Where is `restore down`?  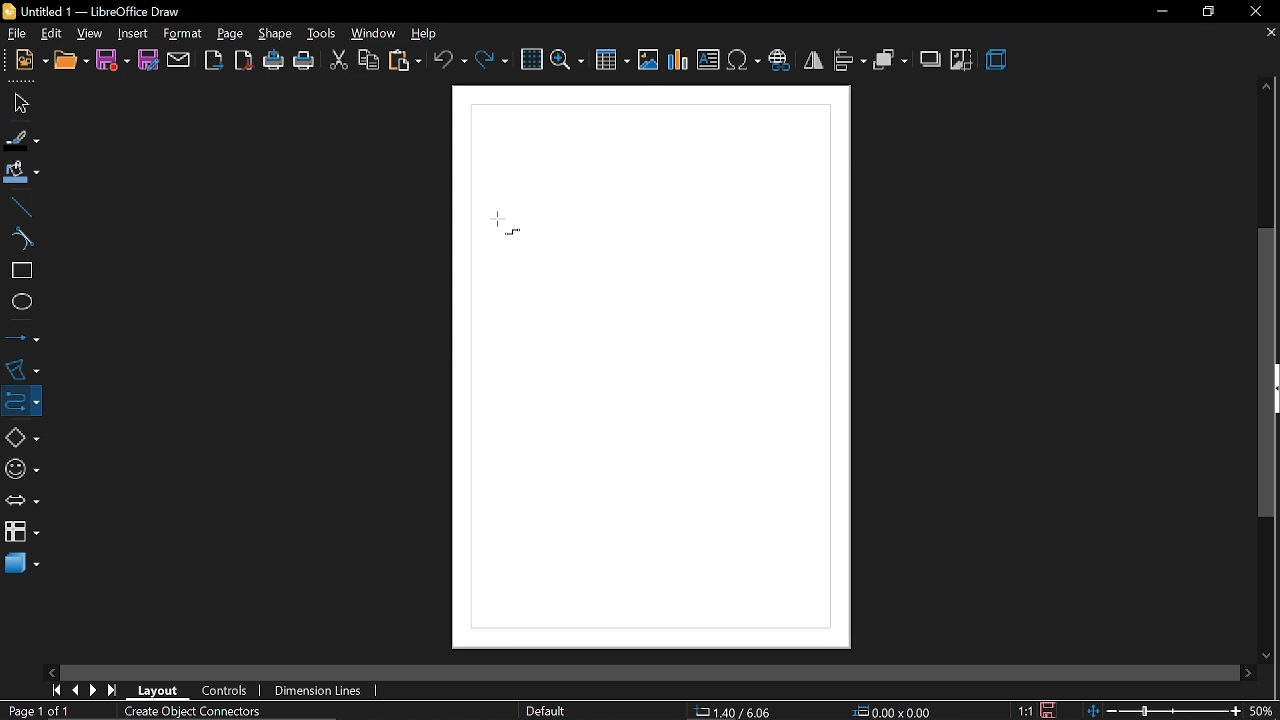
restore down is located at coordinates (1206, 11).